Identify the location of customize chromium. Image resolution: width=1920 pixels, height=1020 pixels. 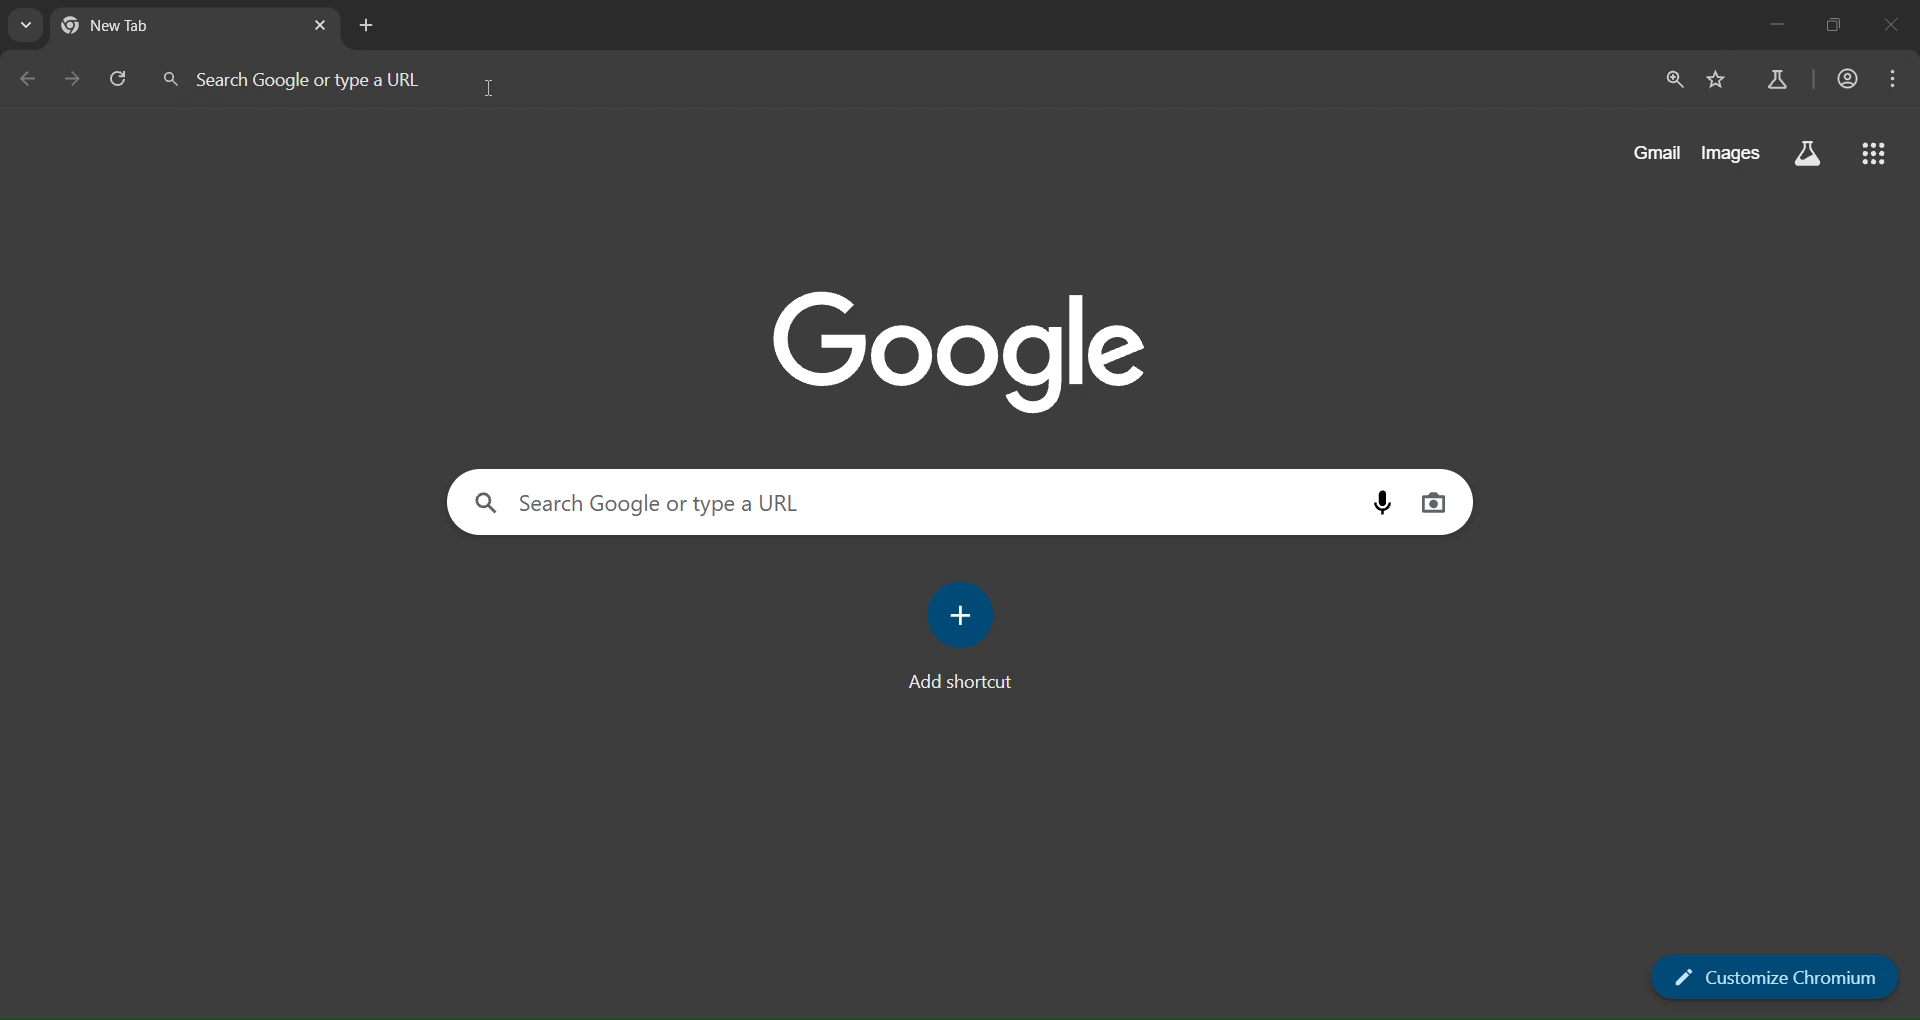
(1774, 977).